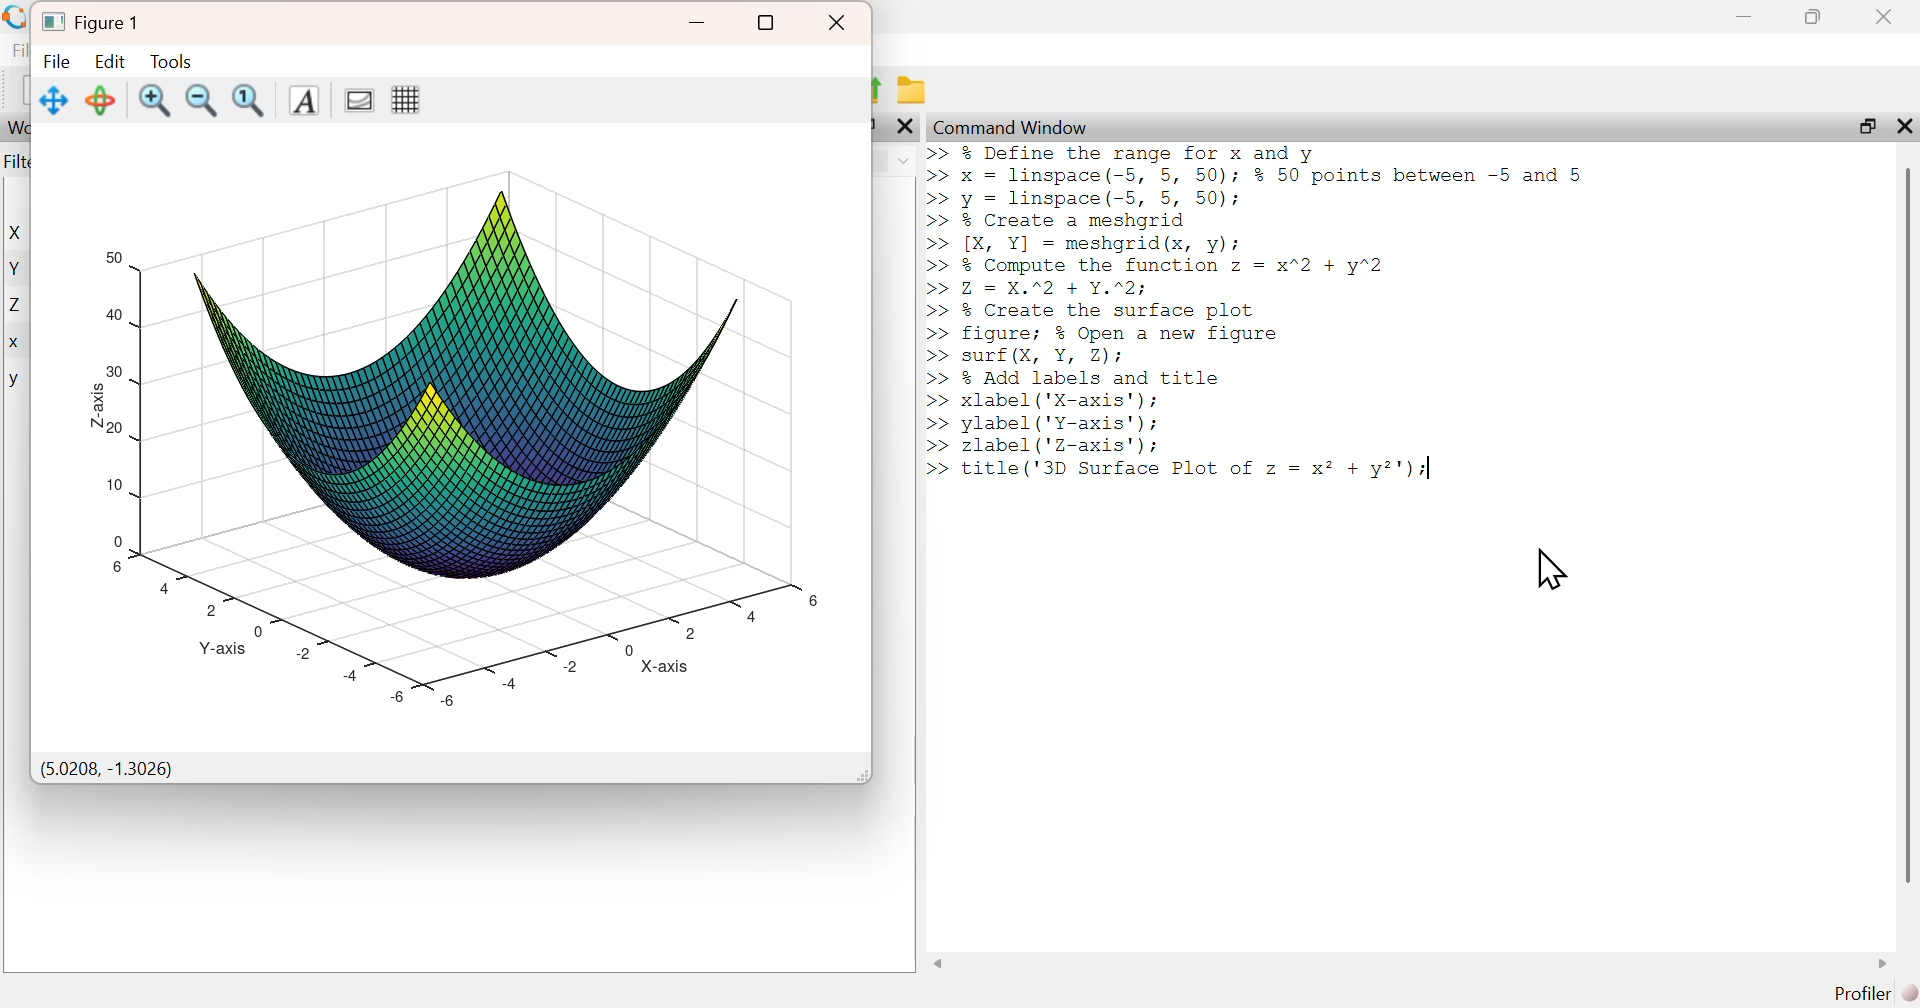 This screenshot has width=1920, height=1008. What do you see at coordinates (449, 428) in the screenshot?
I see `Graph` at bounding box center [449, 428].